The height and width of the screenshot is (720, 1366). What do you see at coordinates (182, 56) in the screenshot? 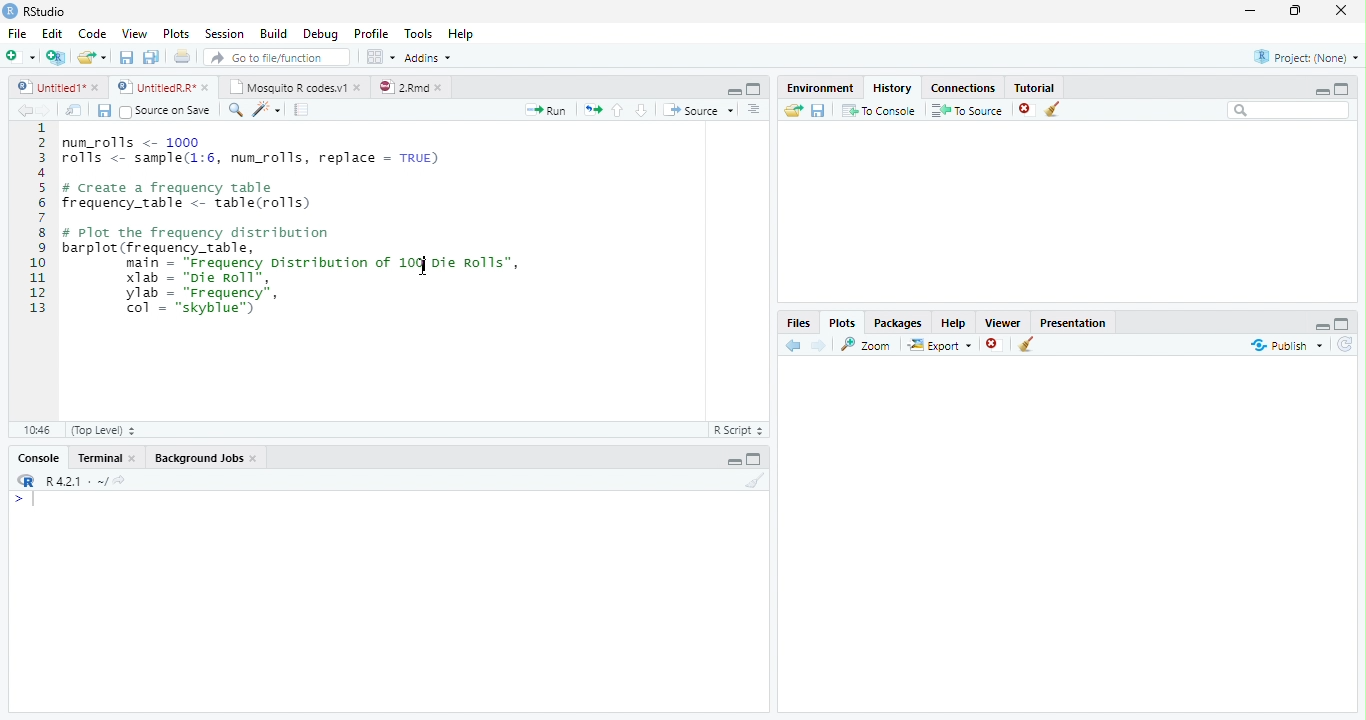
I see `Print` at bounding box center [182, 56].